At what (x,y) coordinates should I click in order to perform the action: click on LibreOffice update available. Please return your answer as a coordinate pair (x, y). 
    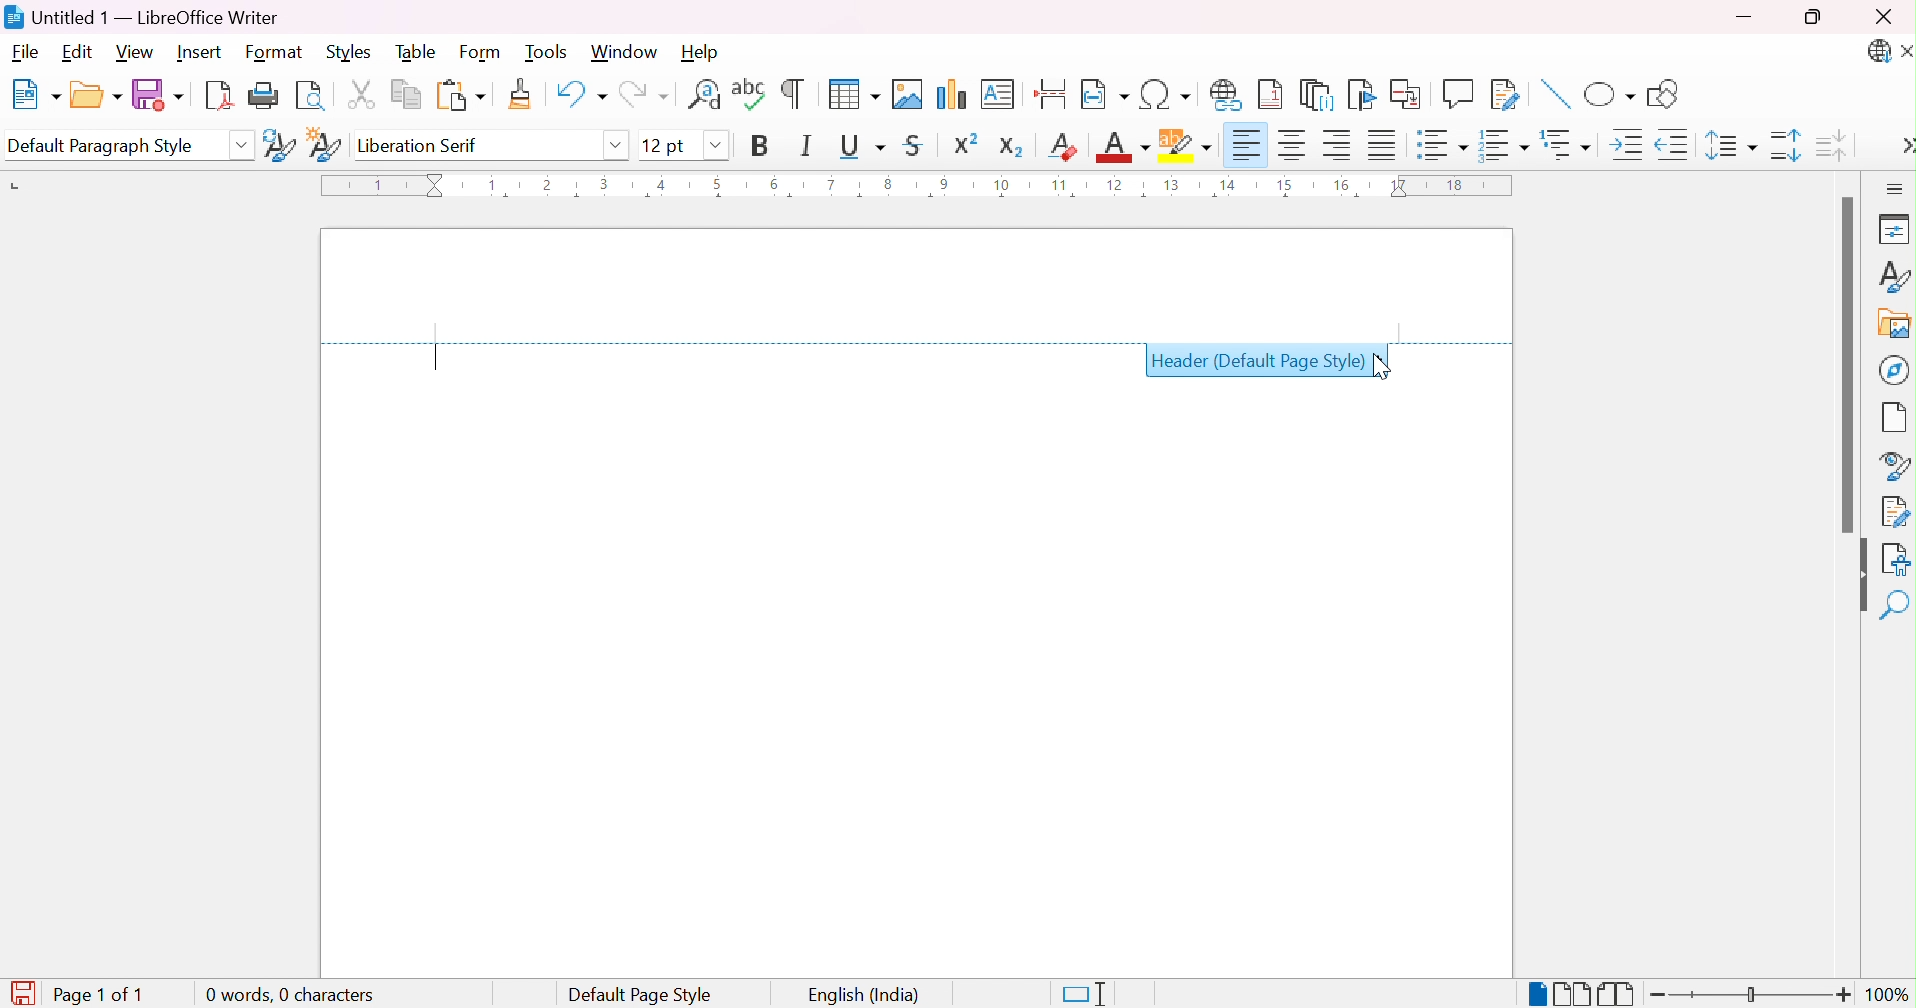
    Looking at the image, I should click on (1878, 53).